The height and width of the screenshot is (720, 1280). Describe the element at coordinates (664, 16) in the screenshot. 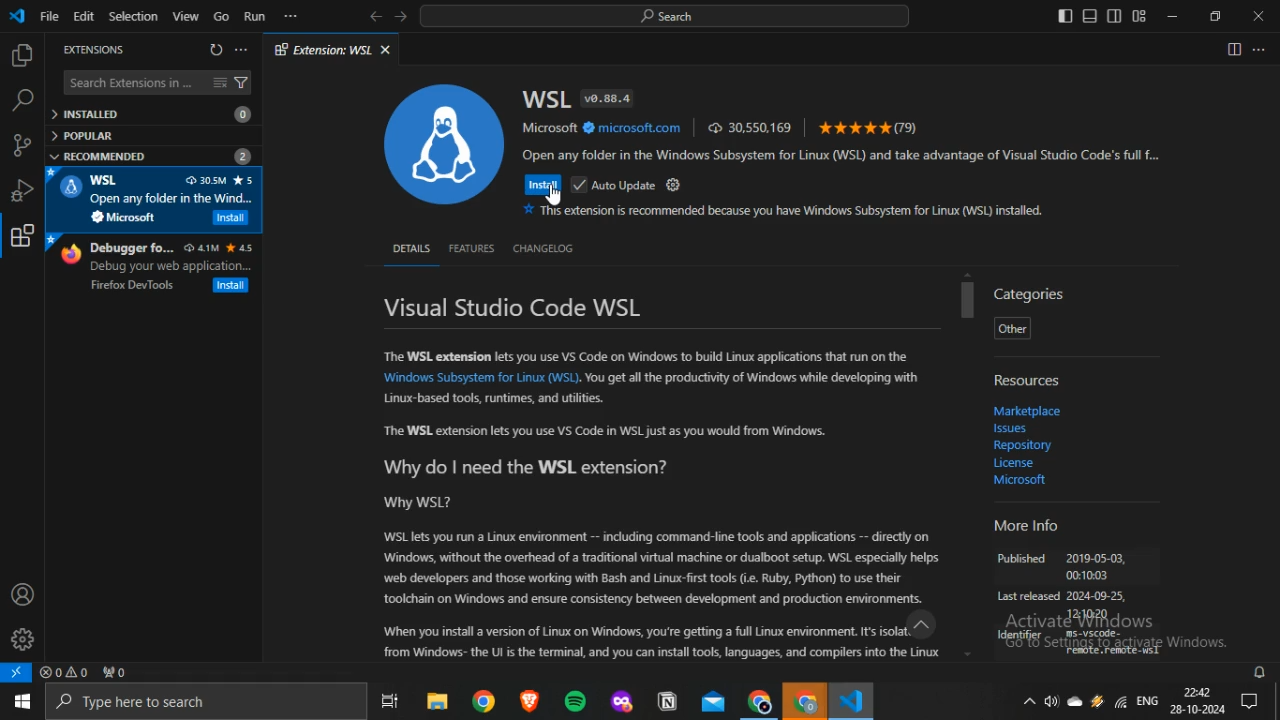

I see `search` at that location.